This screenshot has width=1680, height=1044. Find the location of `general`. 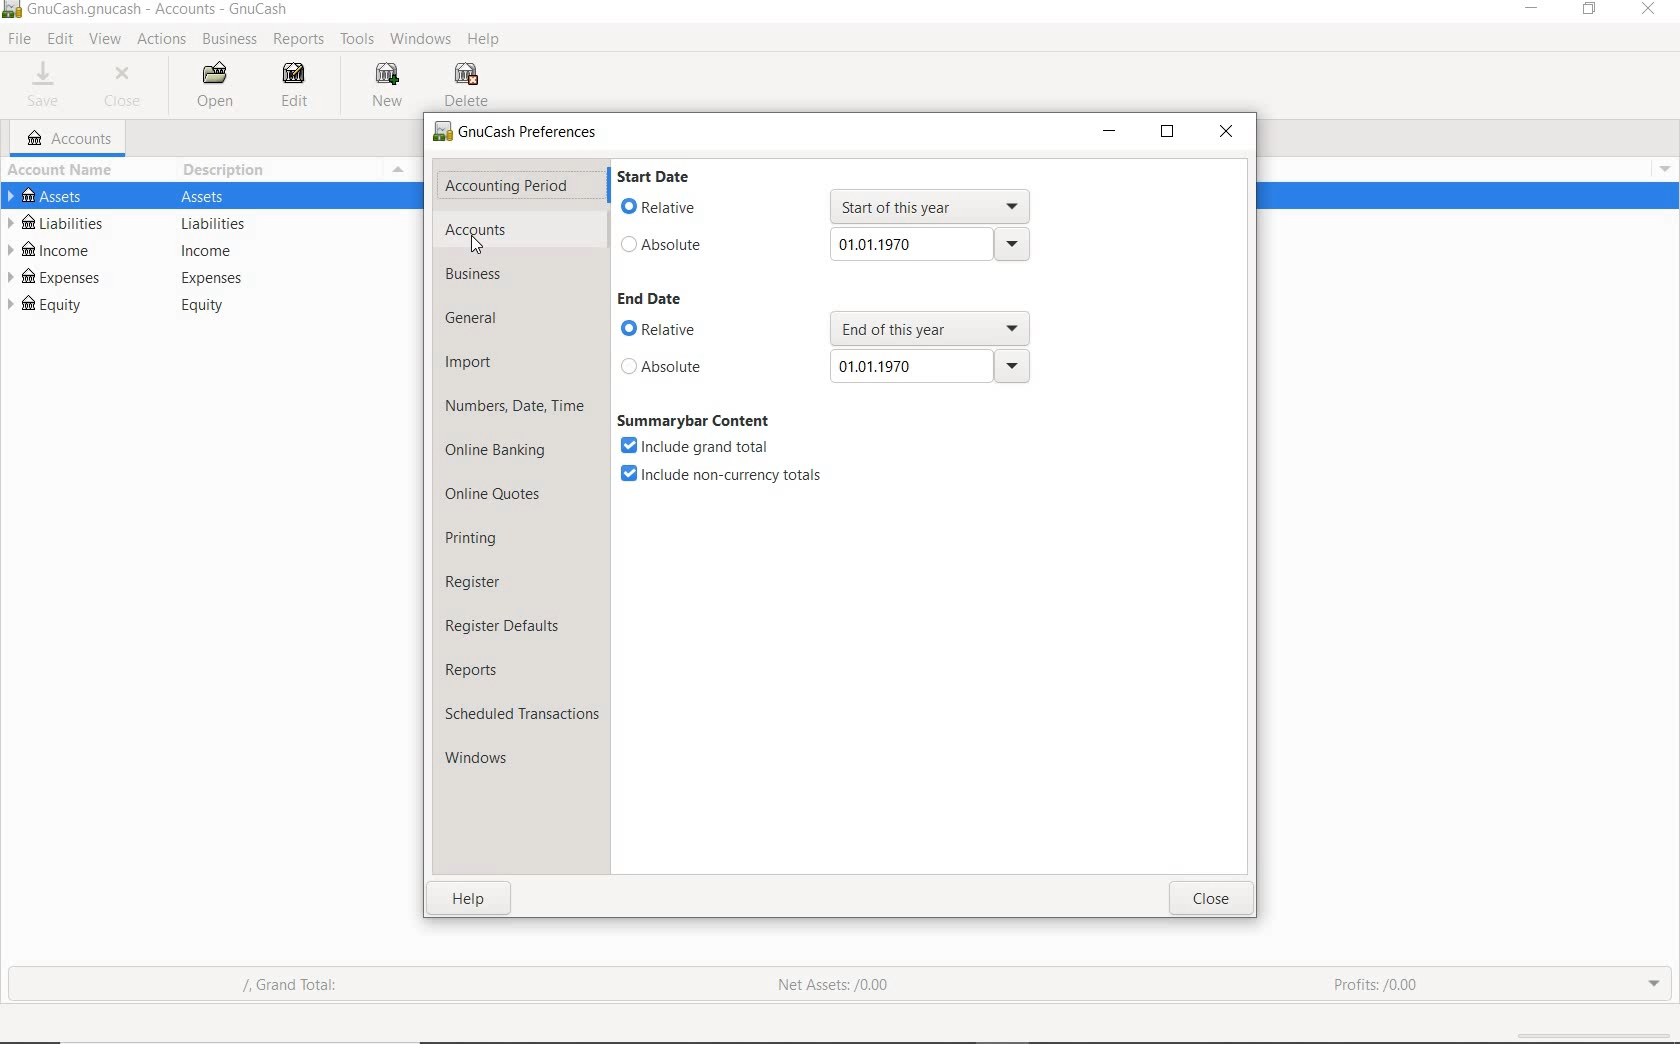

general is located at coordinates (479, 319).